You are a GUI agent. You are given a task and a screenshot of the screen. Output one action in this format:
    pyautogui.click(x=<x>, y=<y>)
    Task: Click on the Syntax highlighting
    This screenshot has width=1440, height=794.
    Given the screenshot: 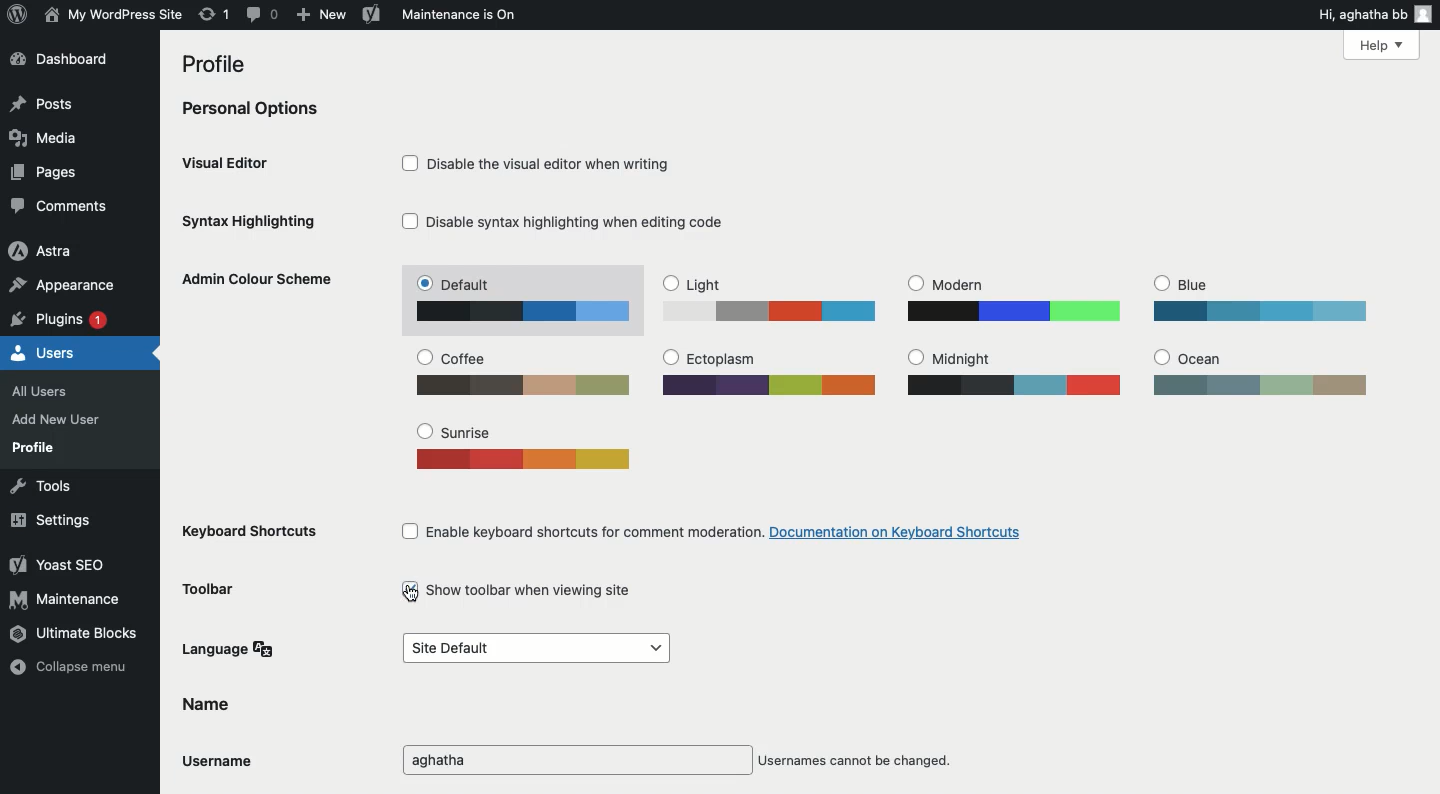 What is the action you would take?
    pyautogui.click(x=252, y=222)
    